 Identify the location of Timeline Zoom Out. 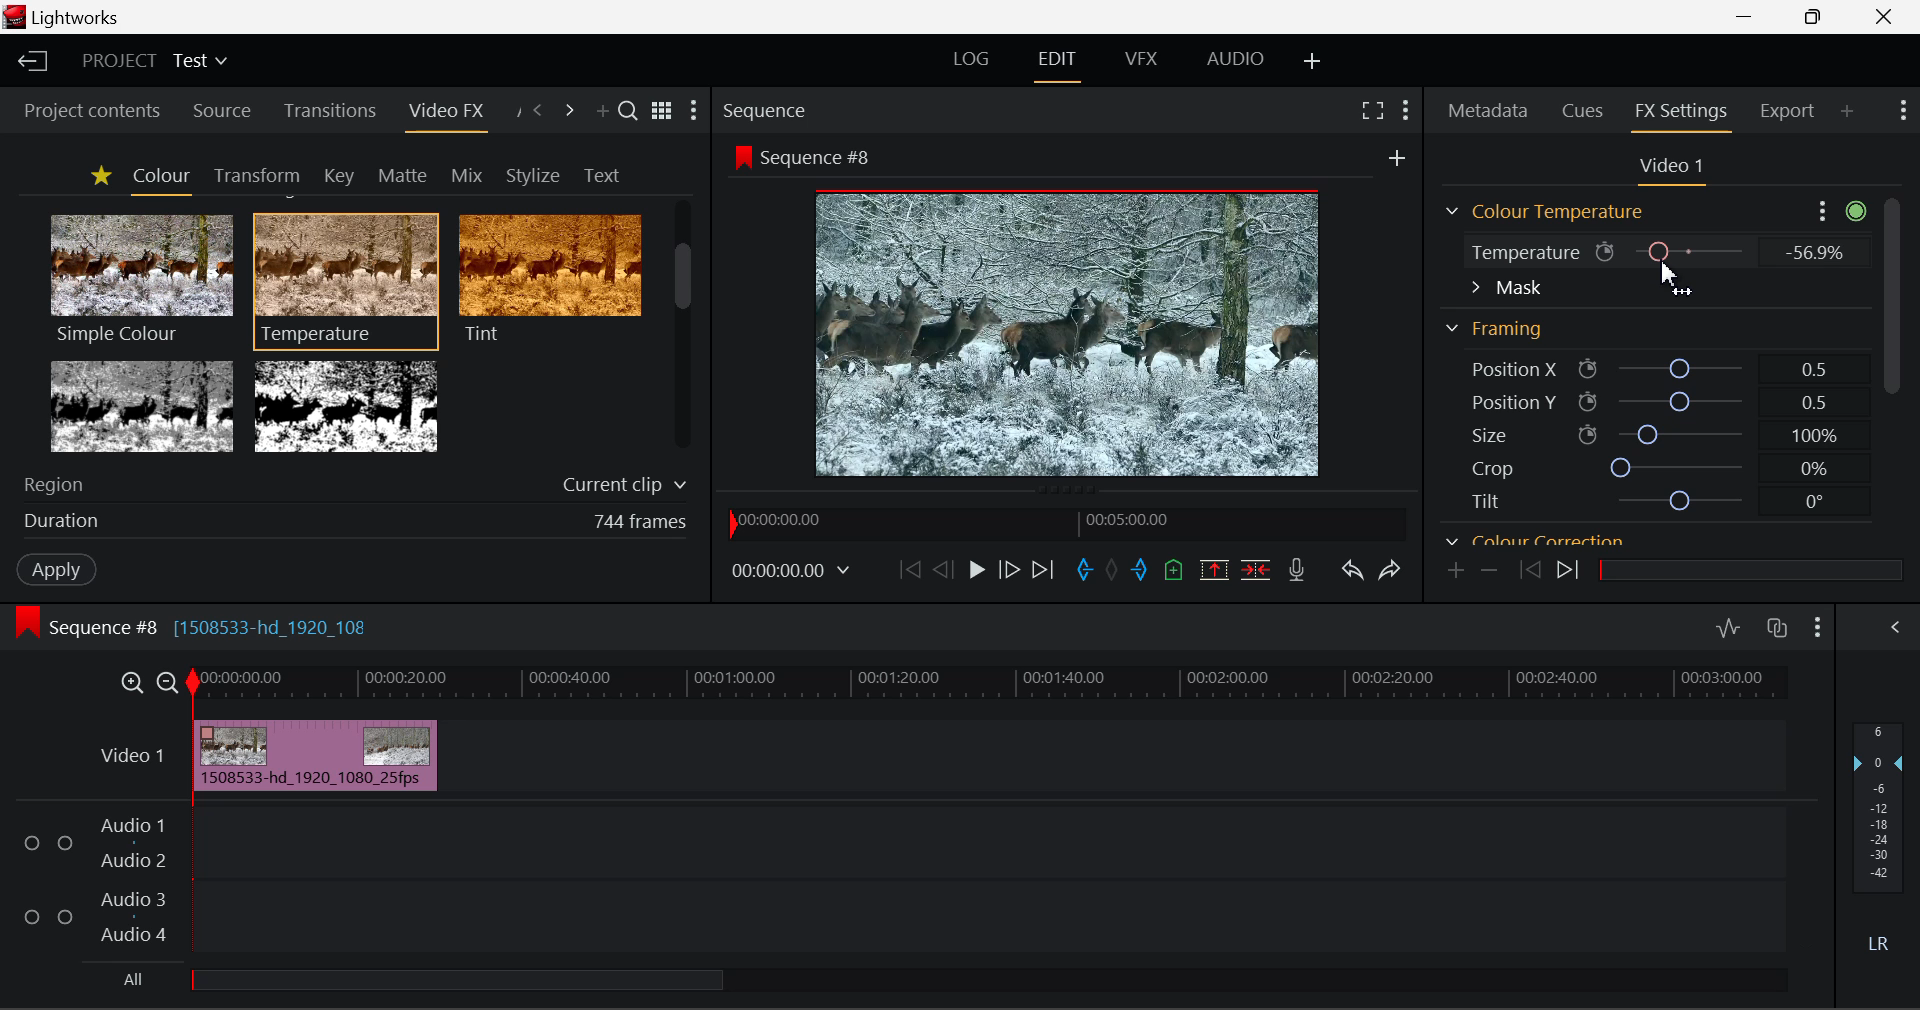
(170, 682).